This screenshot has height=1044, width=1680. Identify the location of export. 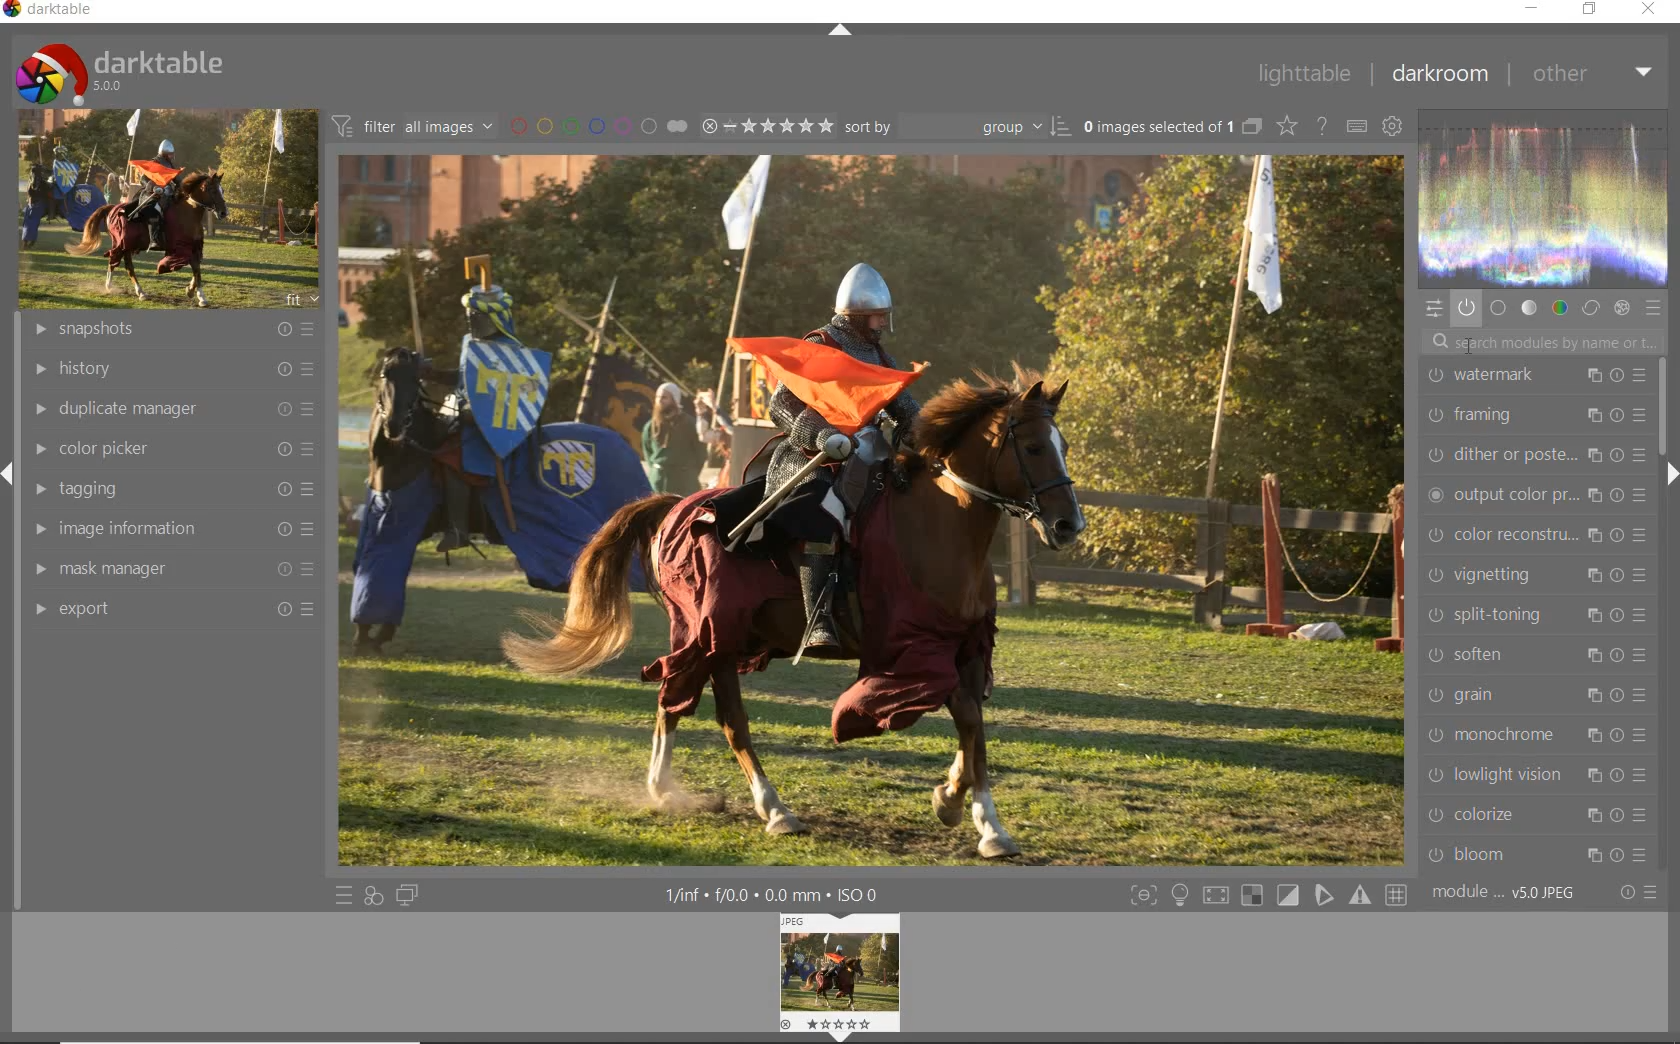
(169, 609).